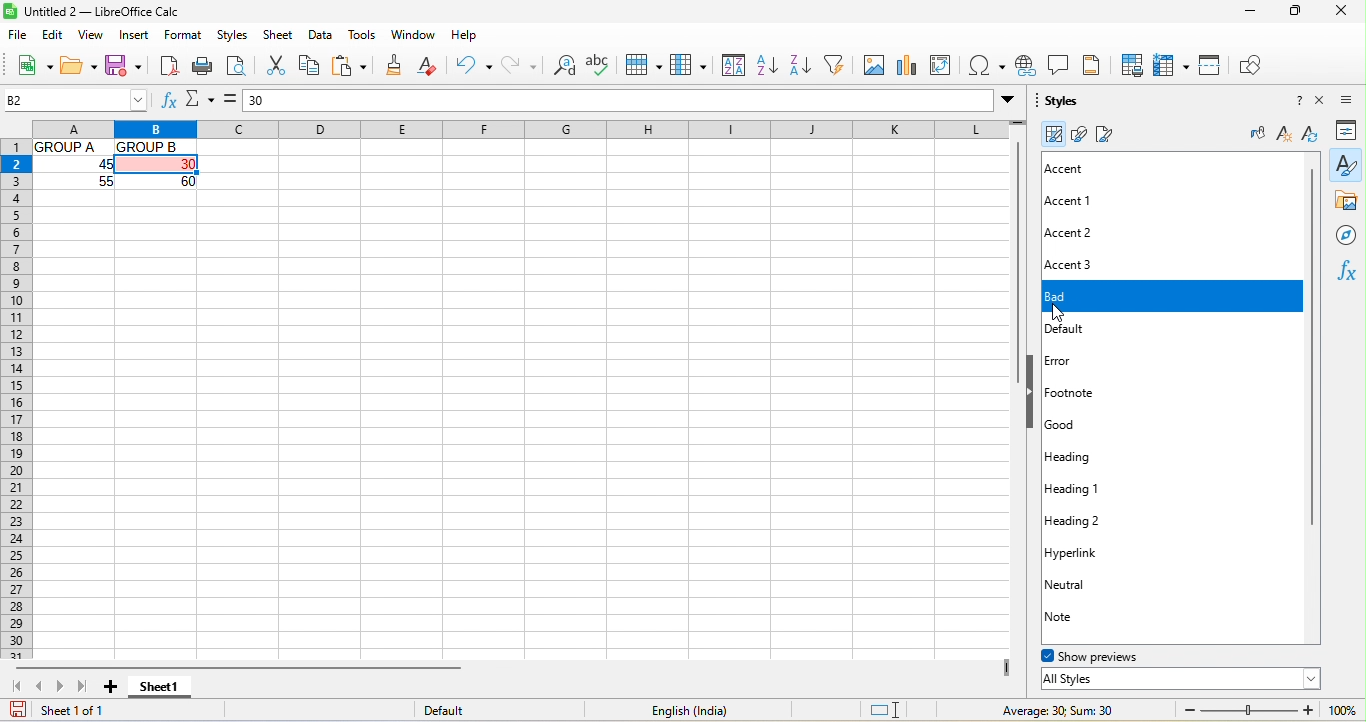 This screenshot has height=722, width=1366. Describe the element at coordinates (231, 37) in the screenshot. I see `styles` at that location.